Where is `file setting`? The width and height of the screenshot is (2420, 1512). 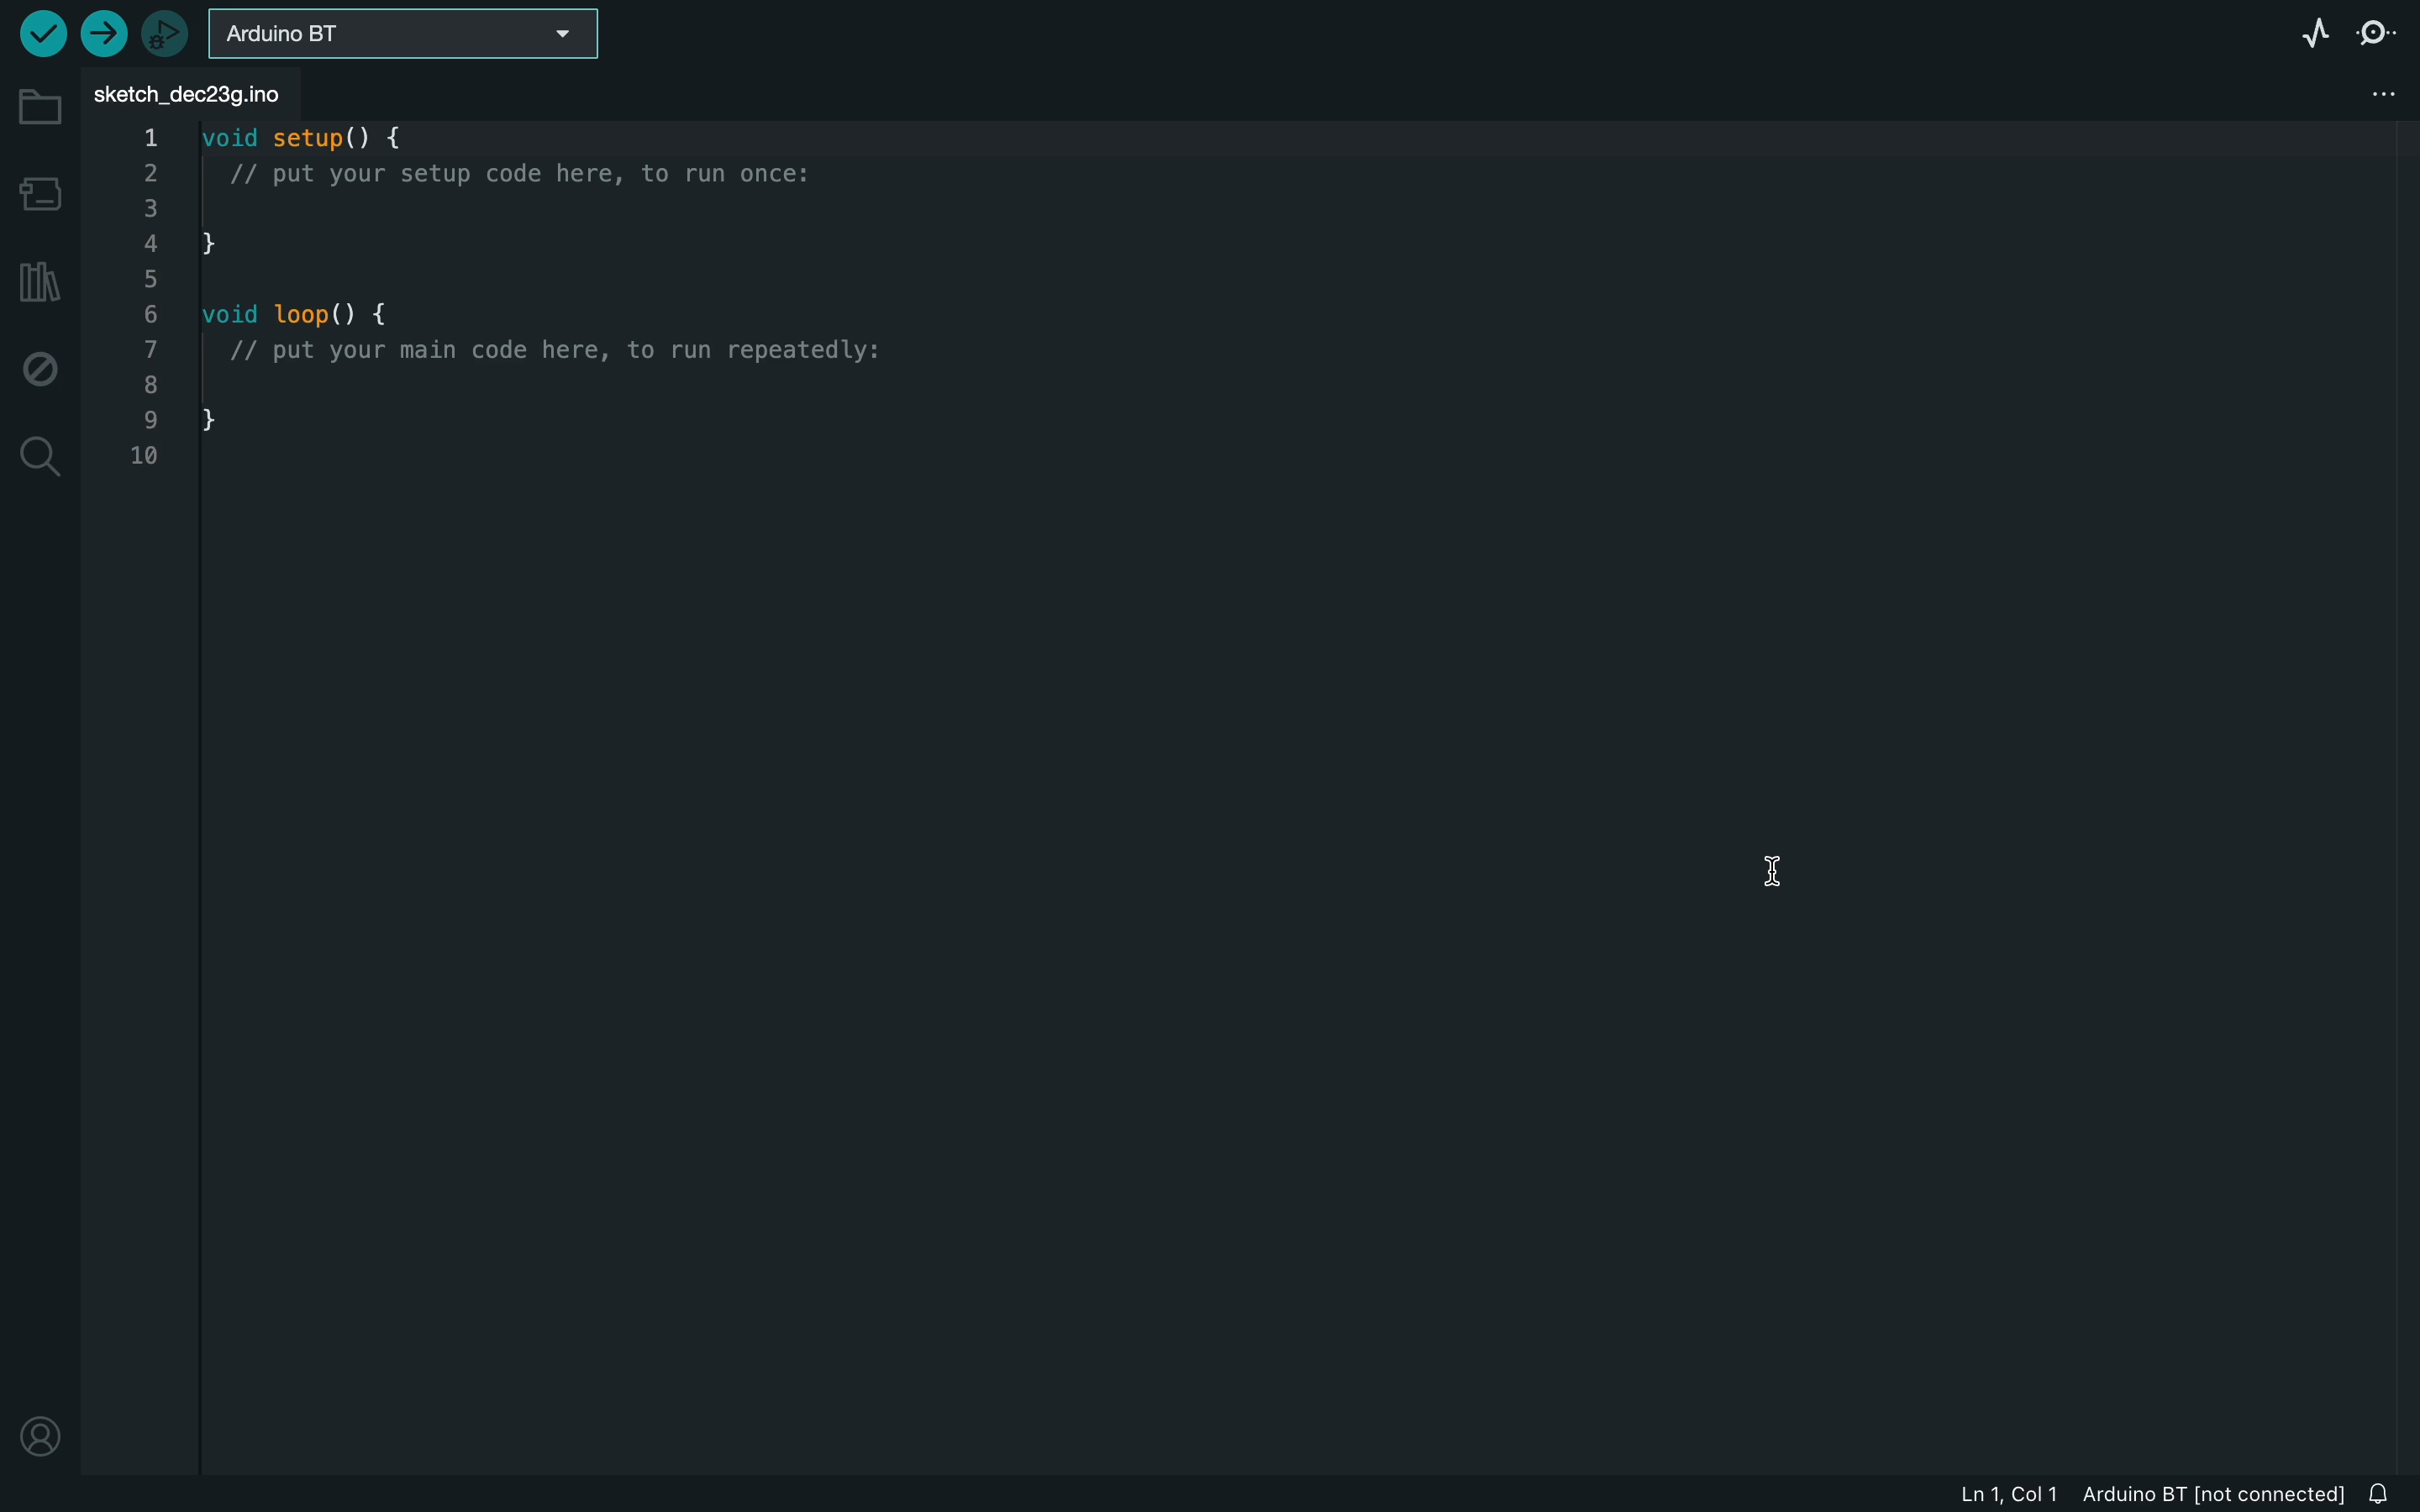 file setting is located at coordinates (2349, 89).